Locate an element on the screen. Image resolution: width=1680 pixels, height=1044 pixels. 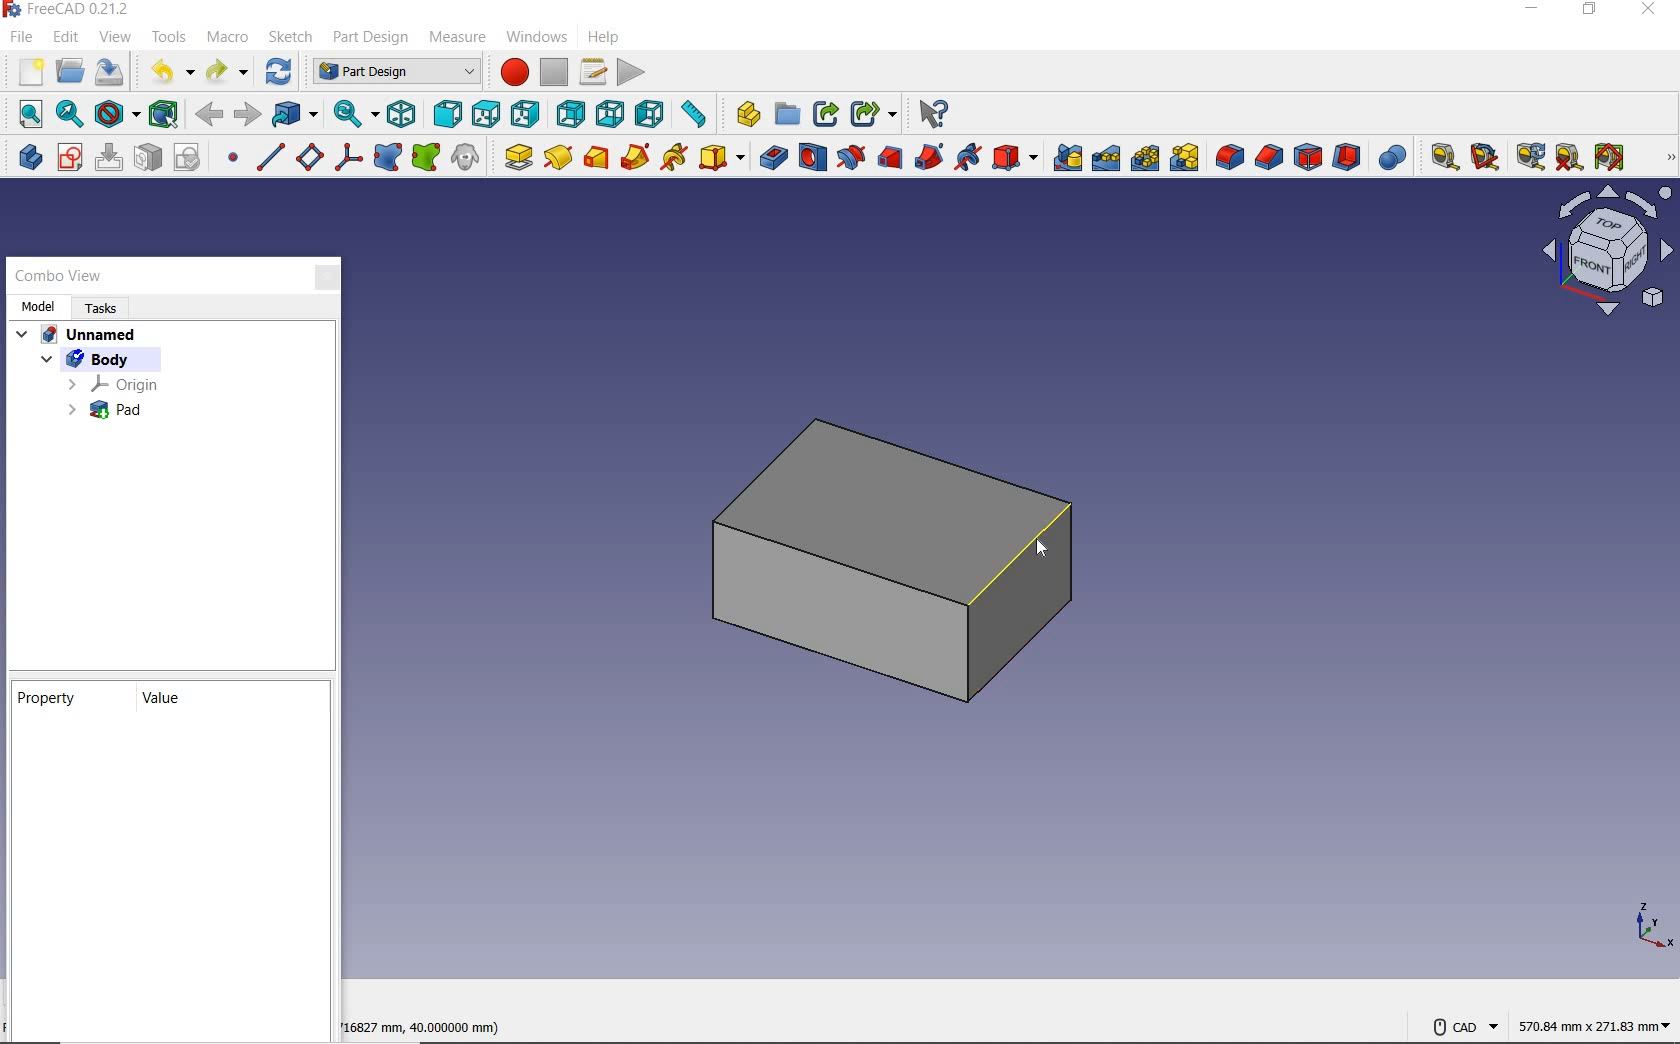
draft is located at coordinates (1308, 157).